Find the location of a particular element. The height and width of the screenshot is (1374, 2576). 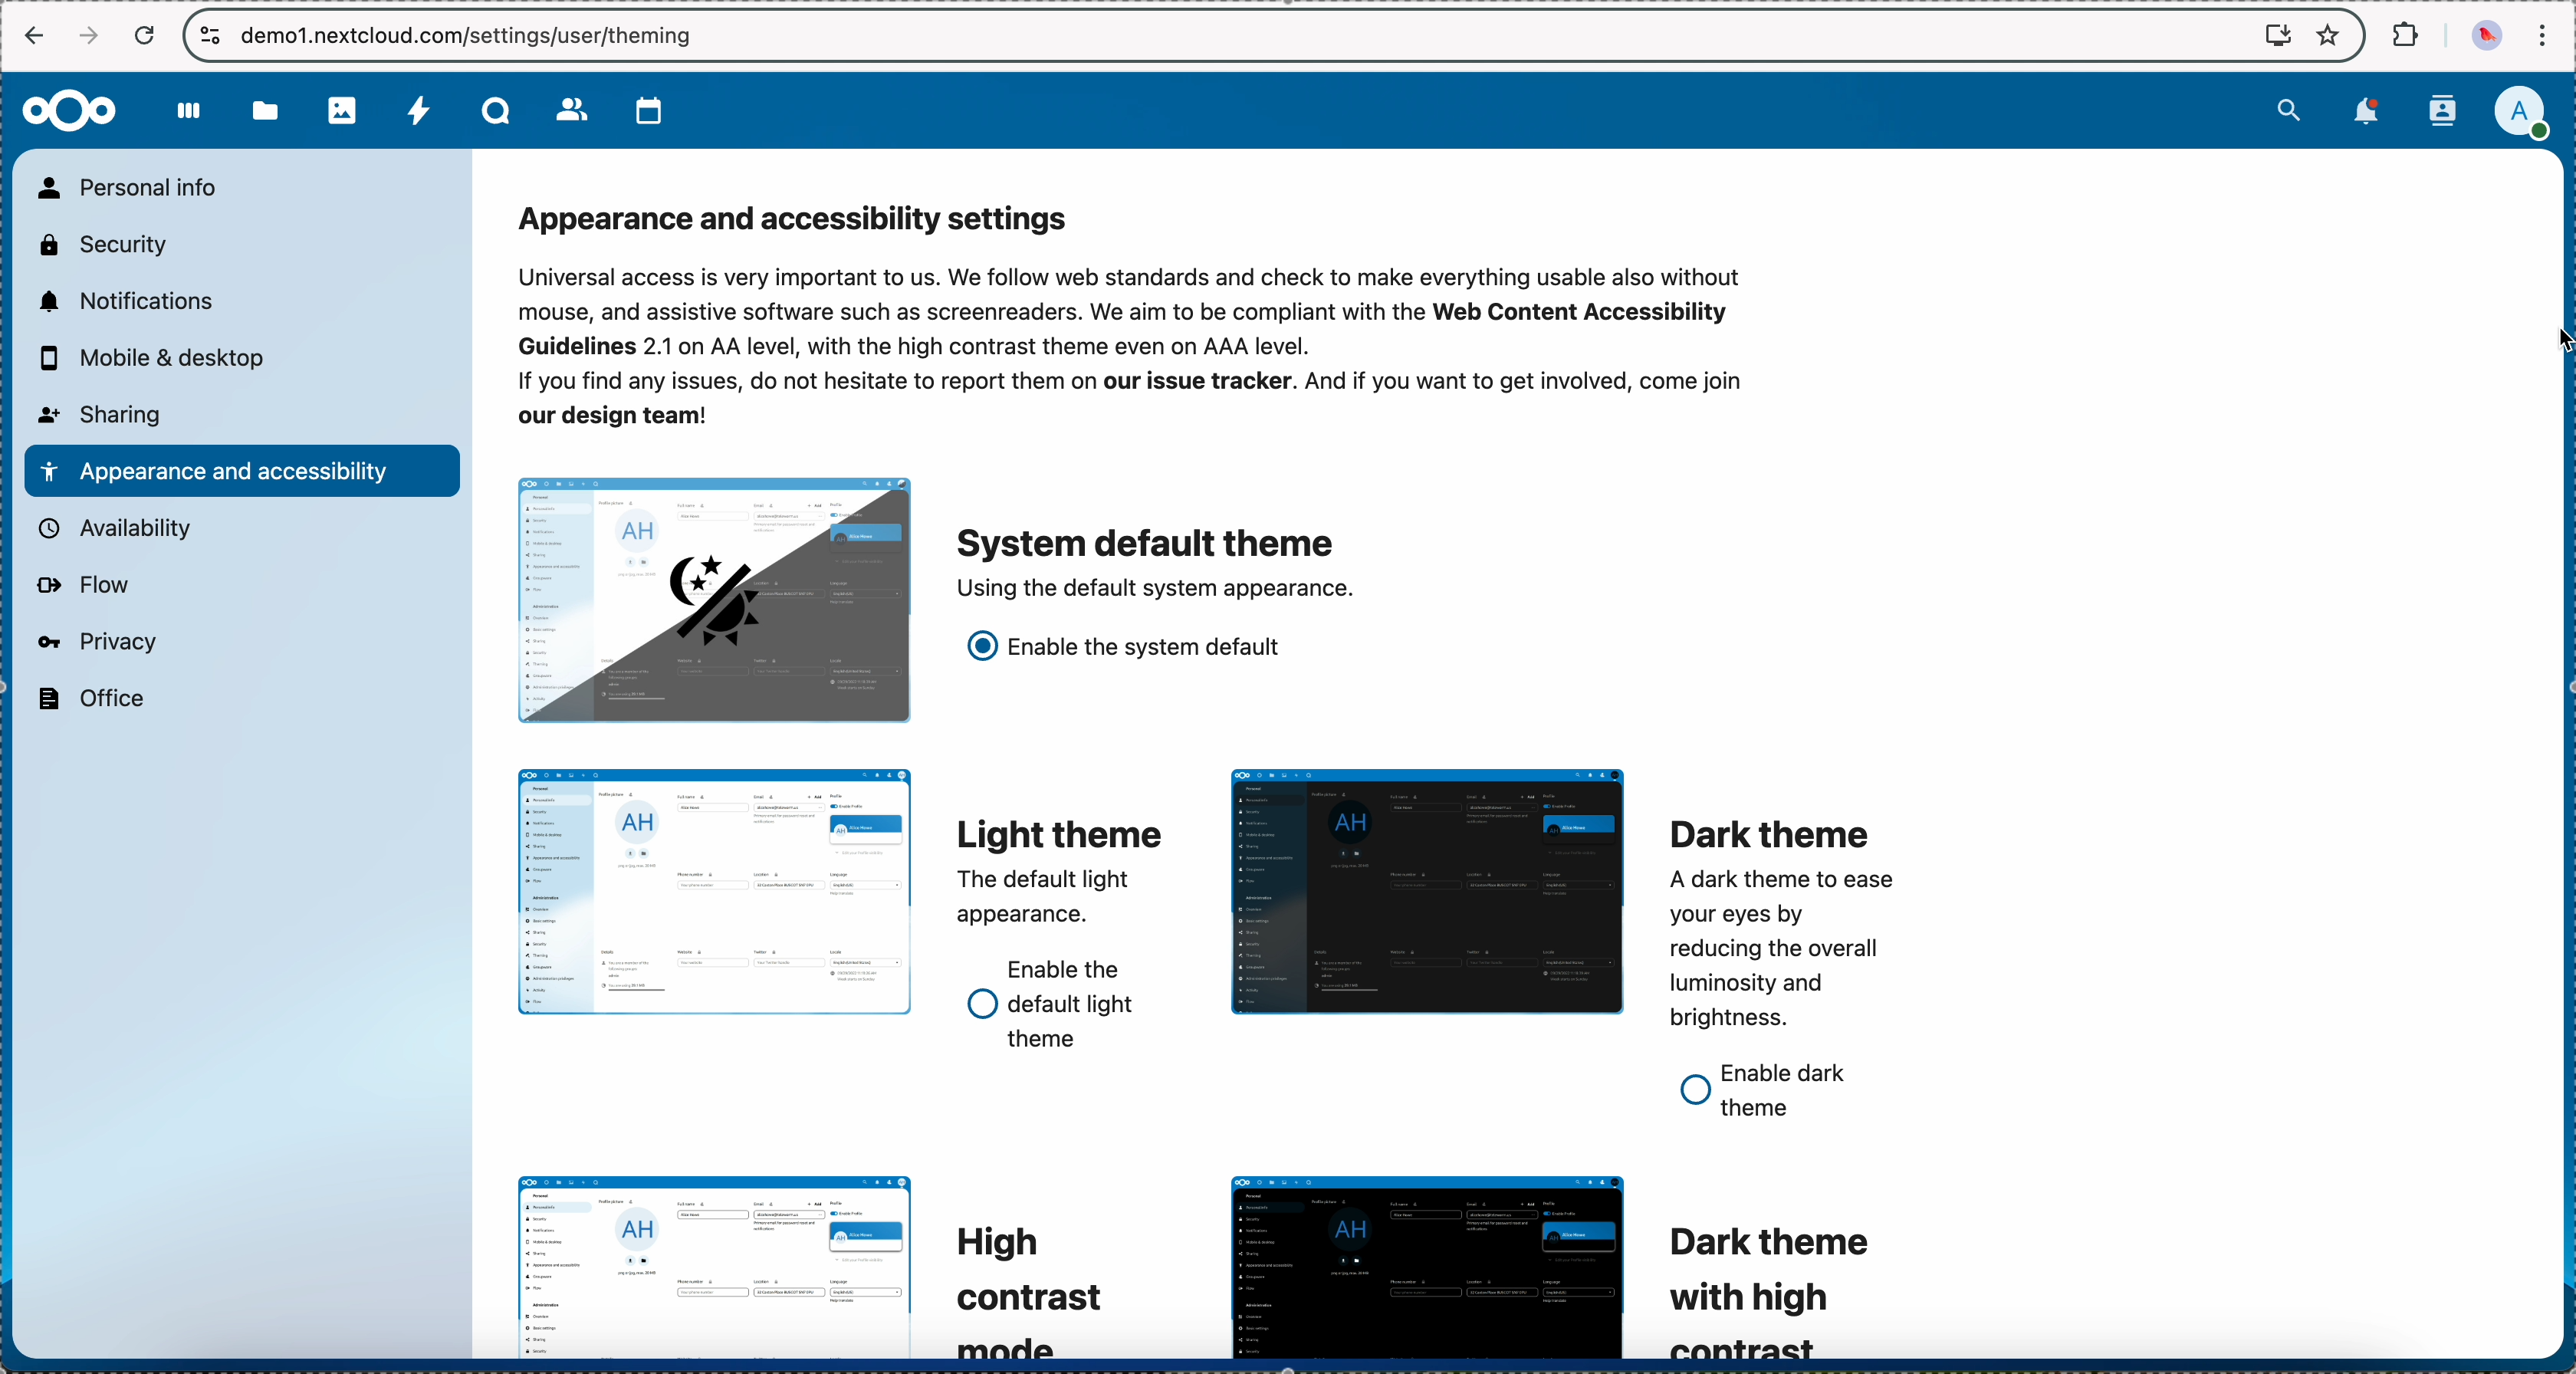

screen is located at coordinates (2268, 35).